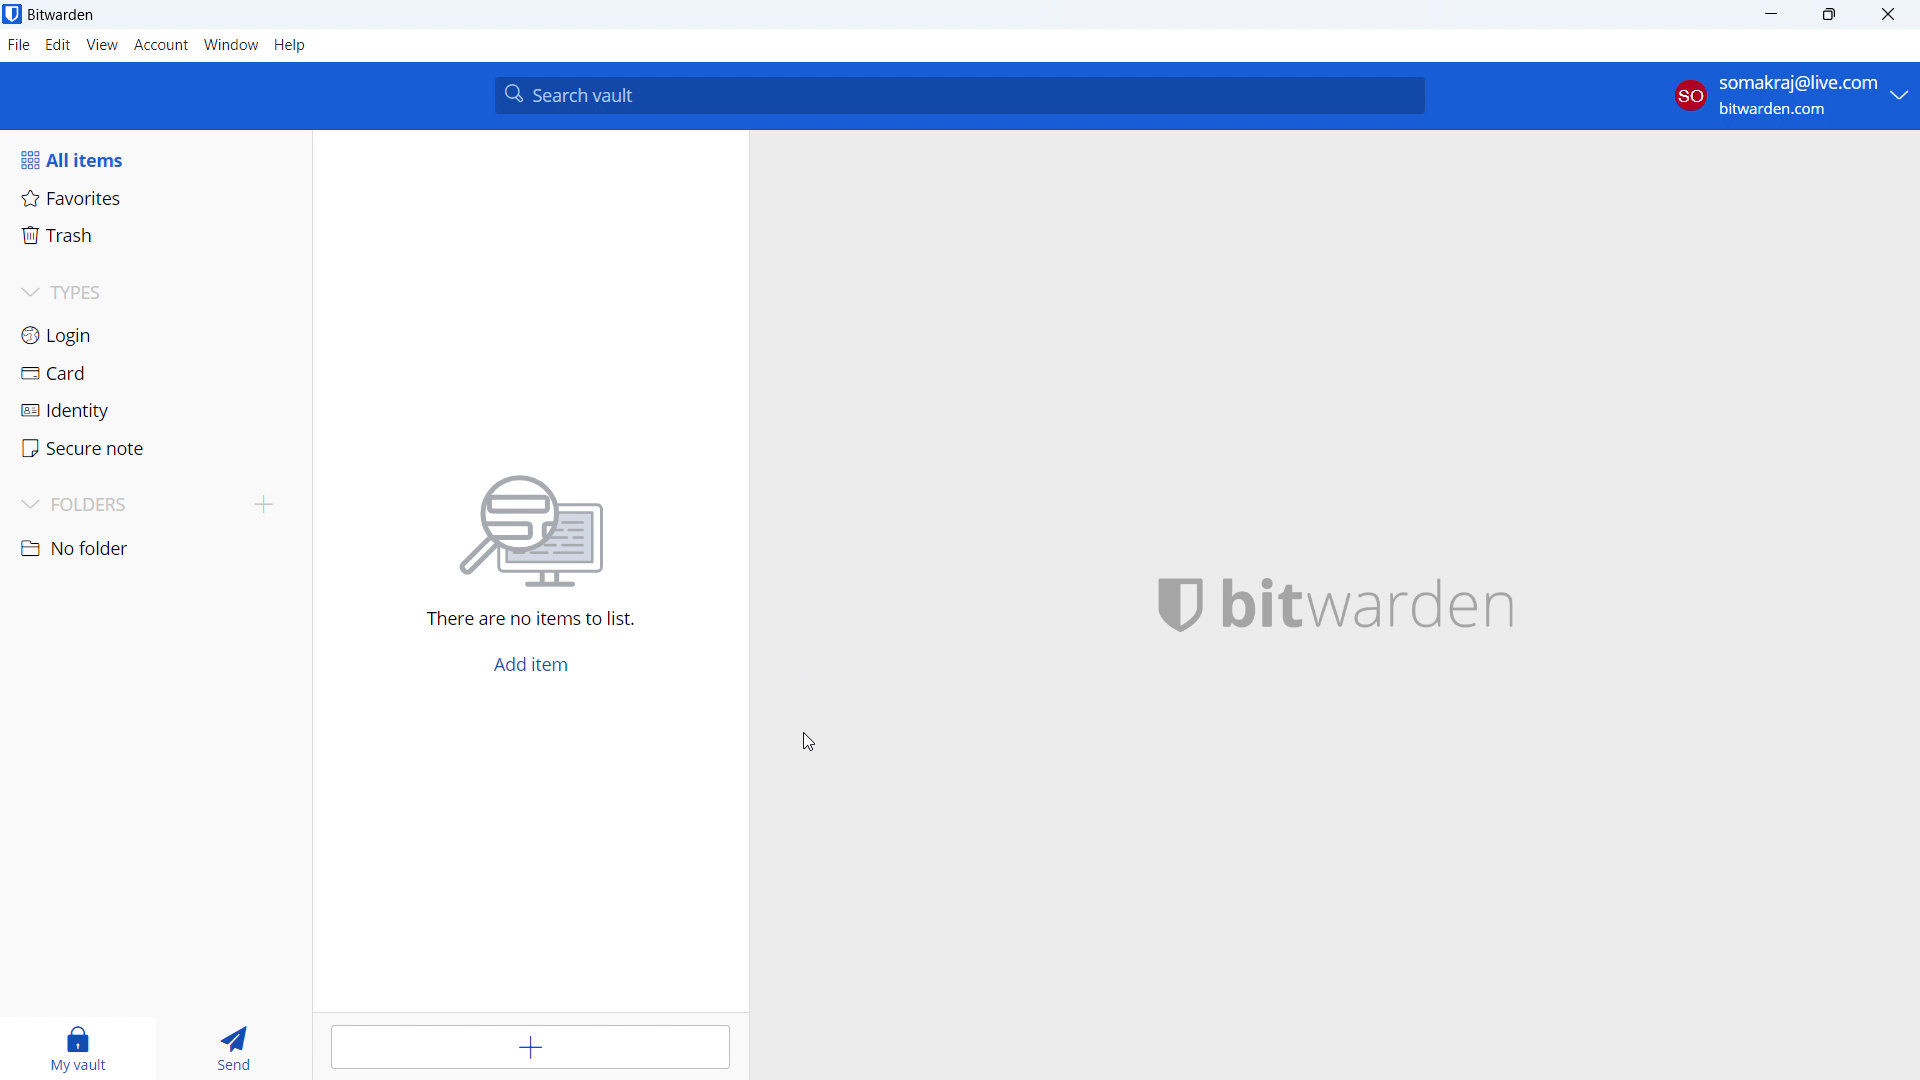 This screenshot has height=1080, width=1920. I want to click on card, so click(152, 372).